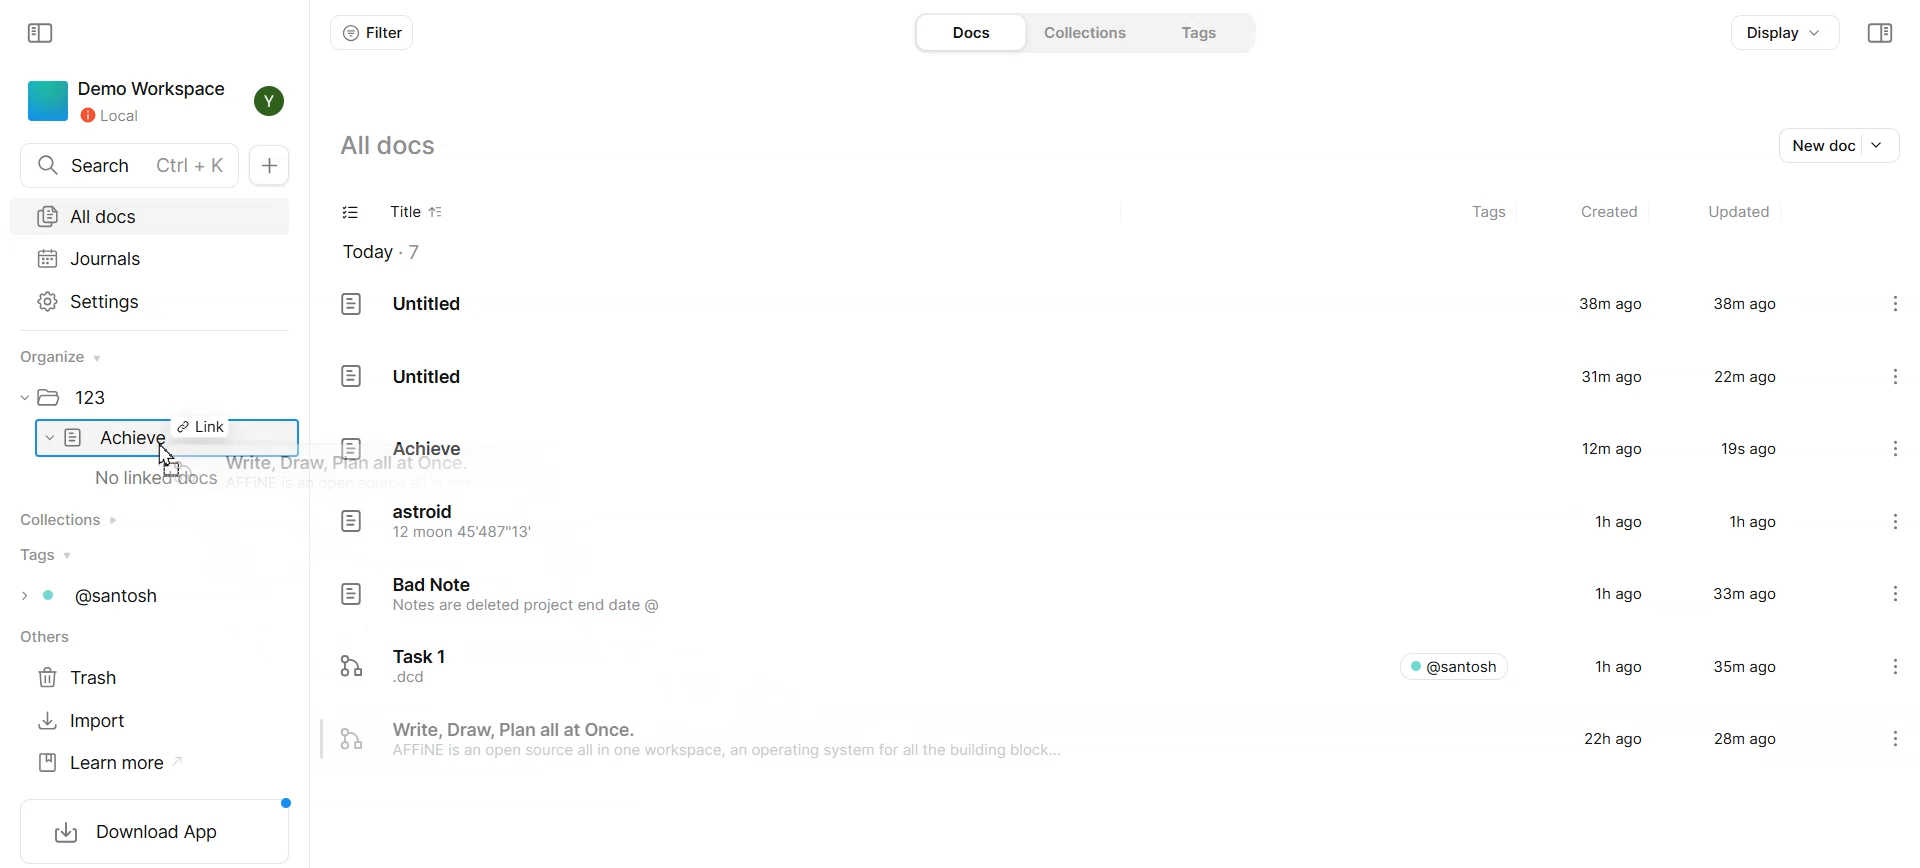 The image size is (1920, 868). What do you see at coordinates (1879, 374) in the screenshot?
I see `Settings` at bounding box center [1879, 374].